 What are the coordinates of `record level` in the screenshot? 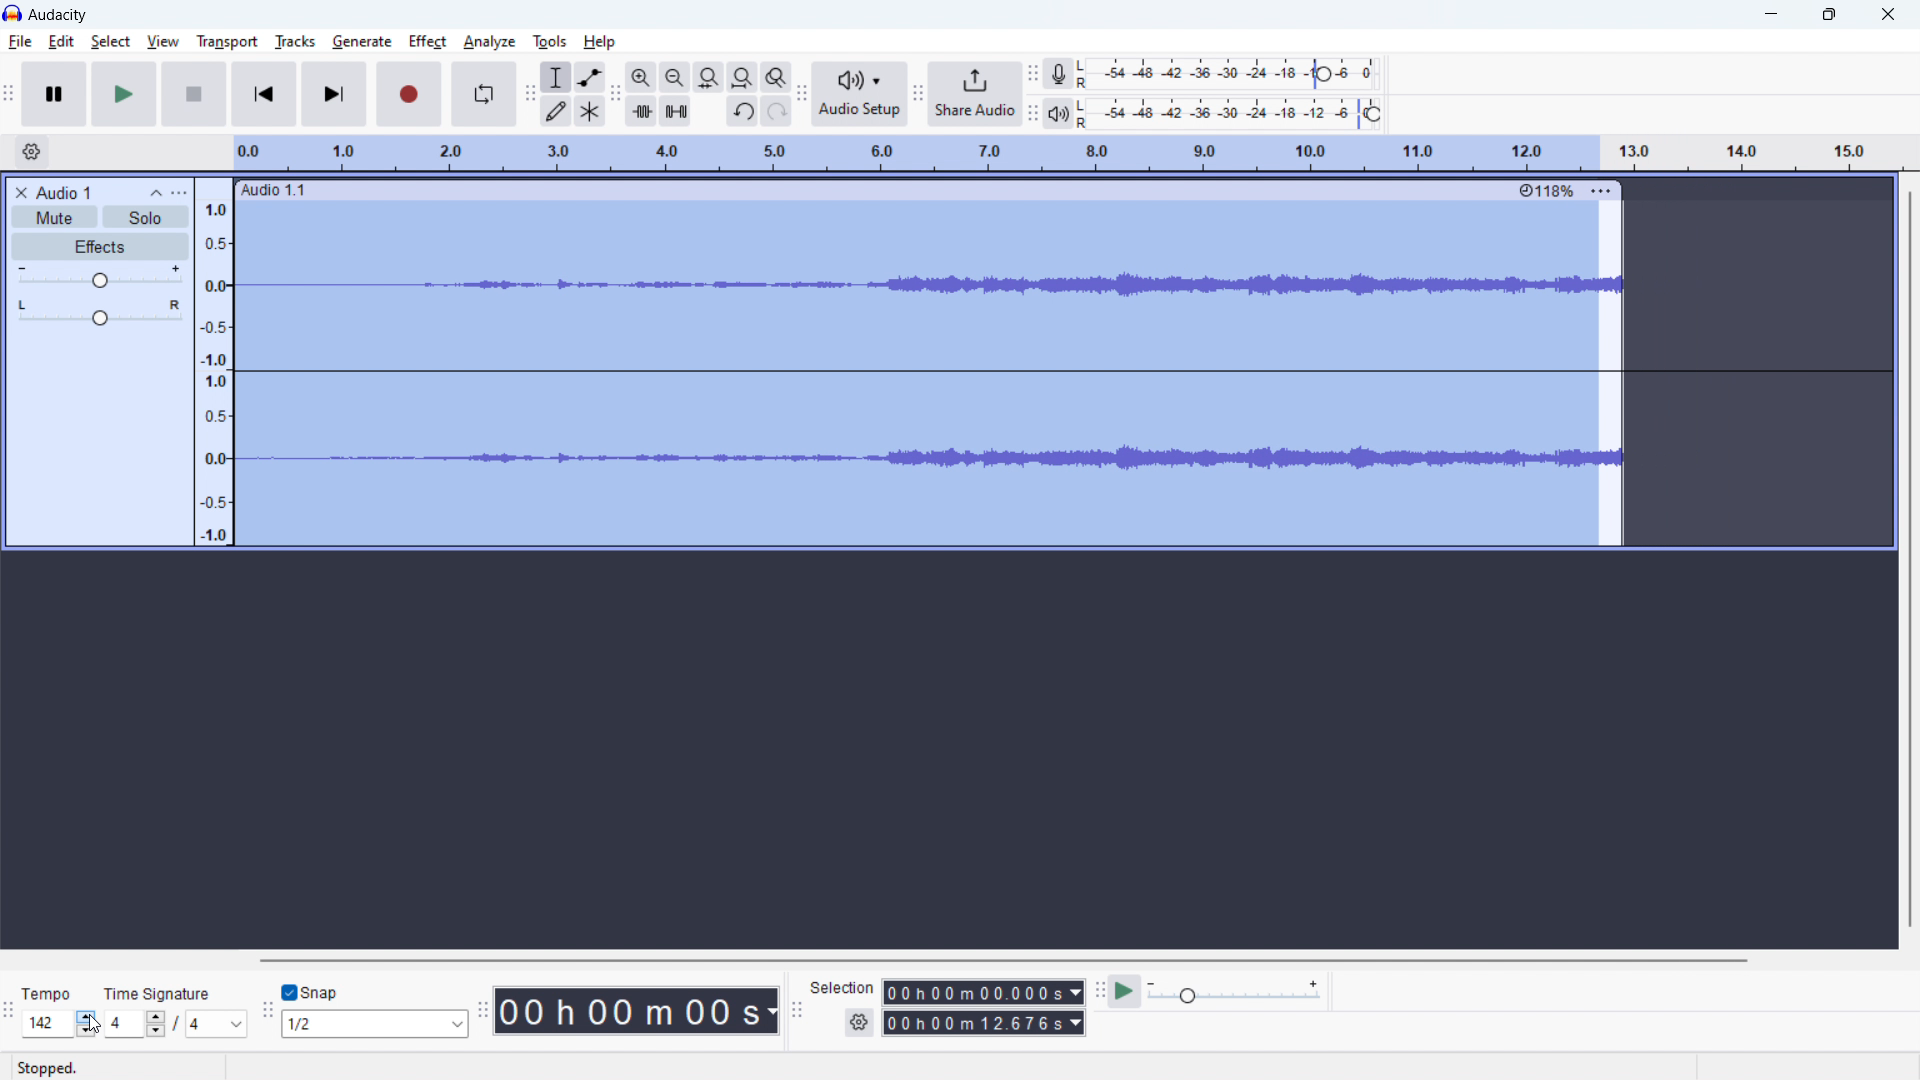 It's located at (1237, 72).